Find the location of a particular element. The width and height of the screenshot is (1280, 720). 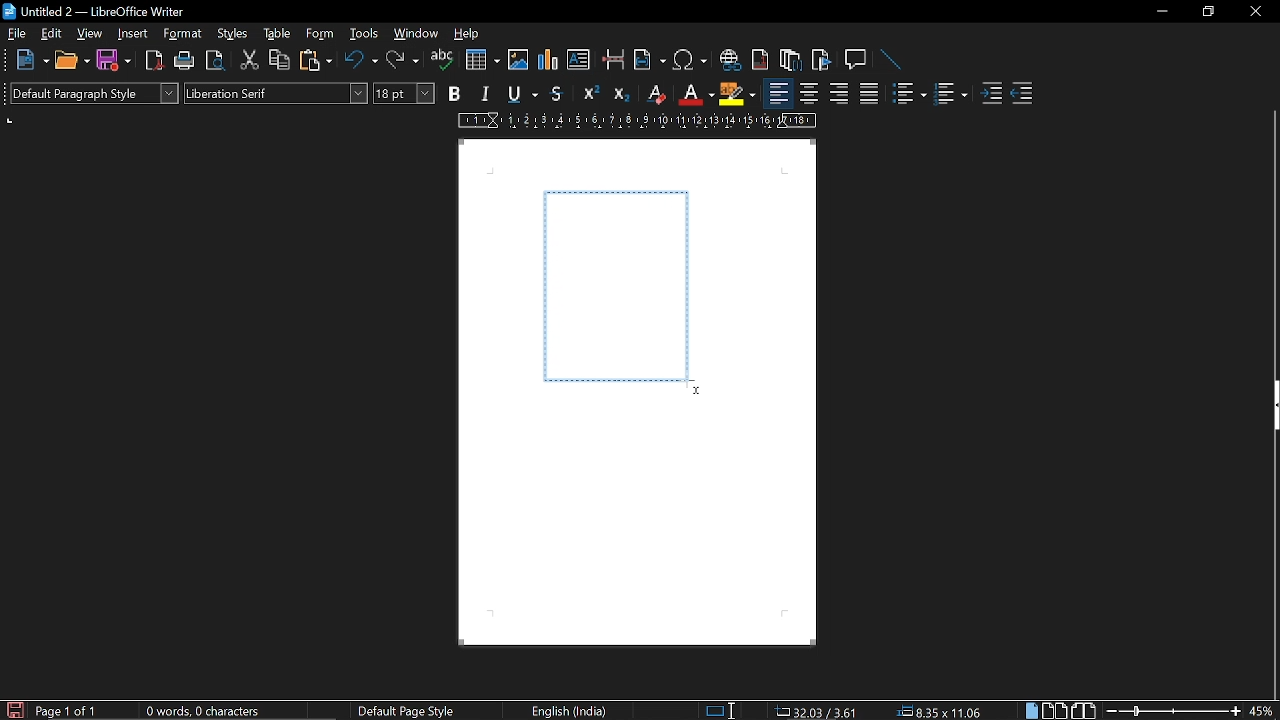

indent right is located at coordinates (1022, 95).